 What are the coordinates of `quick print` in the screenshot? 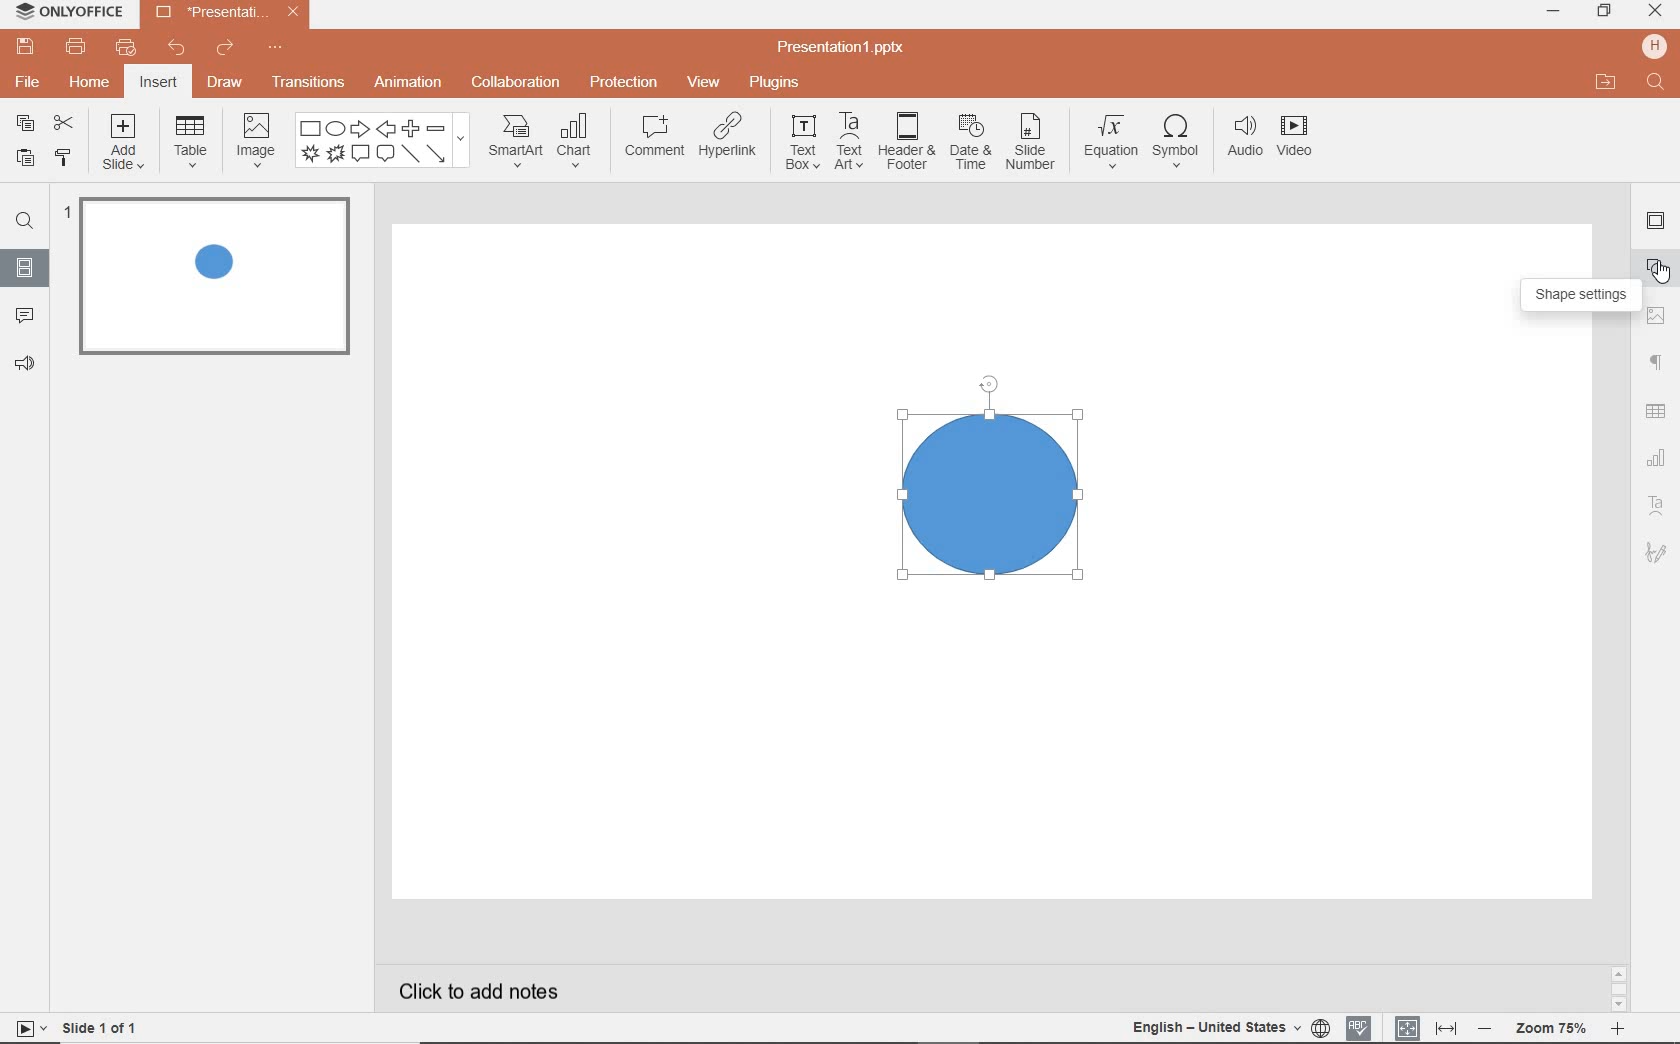 It's located at (130, 46).